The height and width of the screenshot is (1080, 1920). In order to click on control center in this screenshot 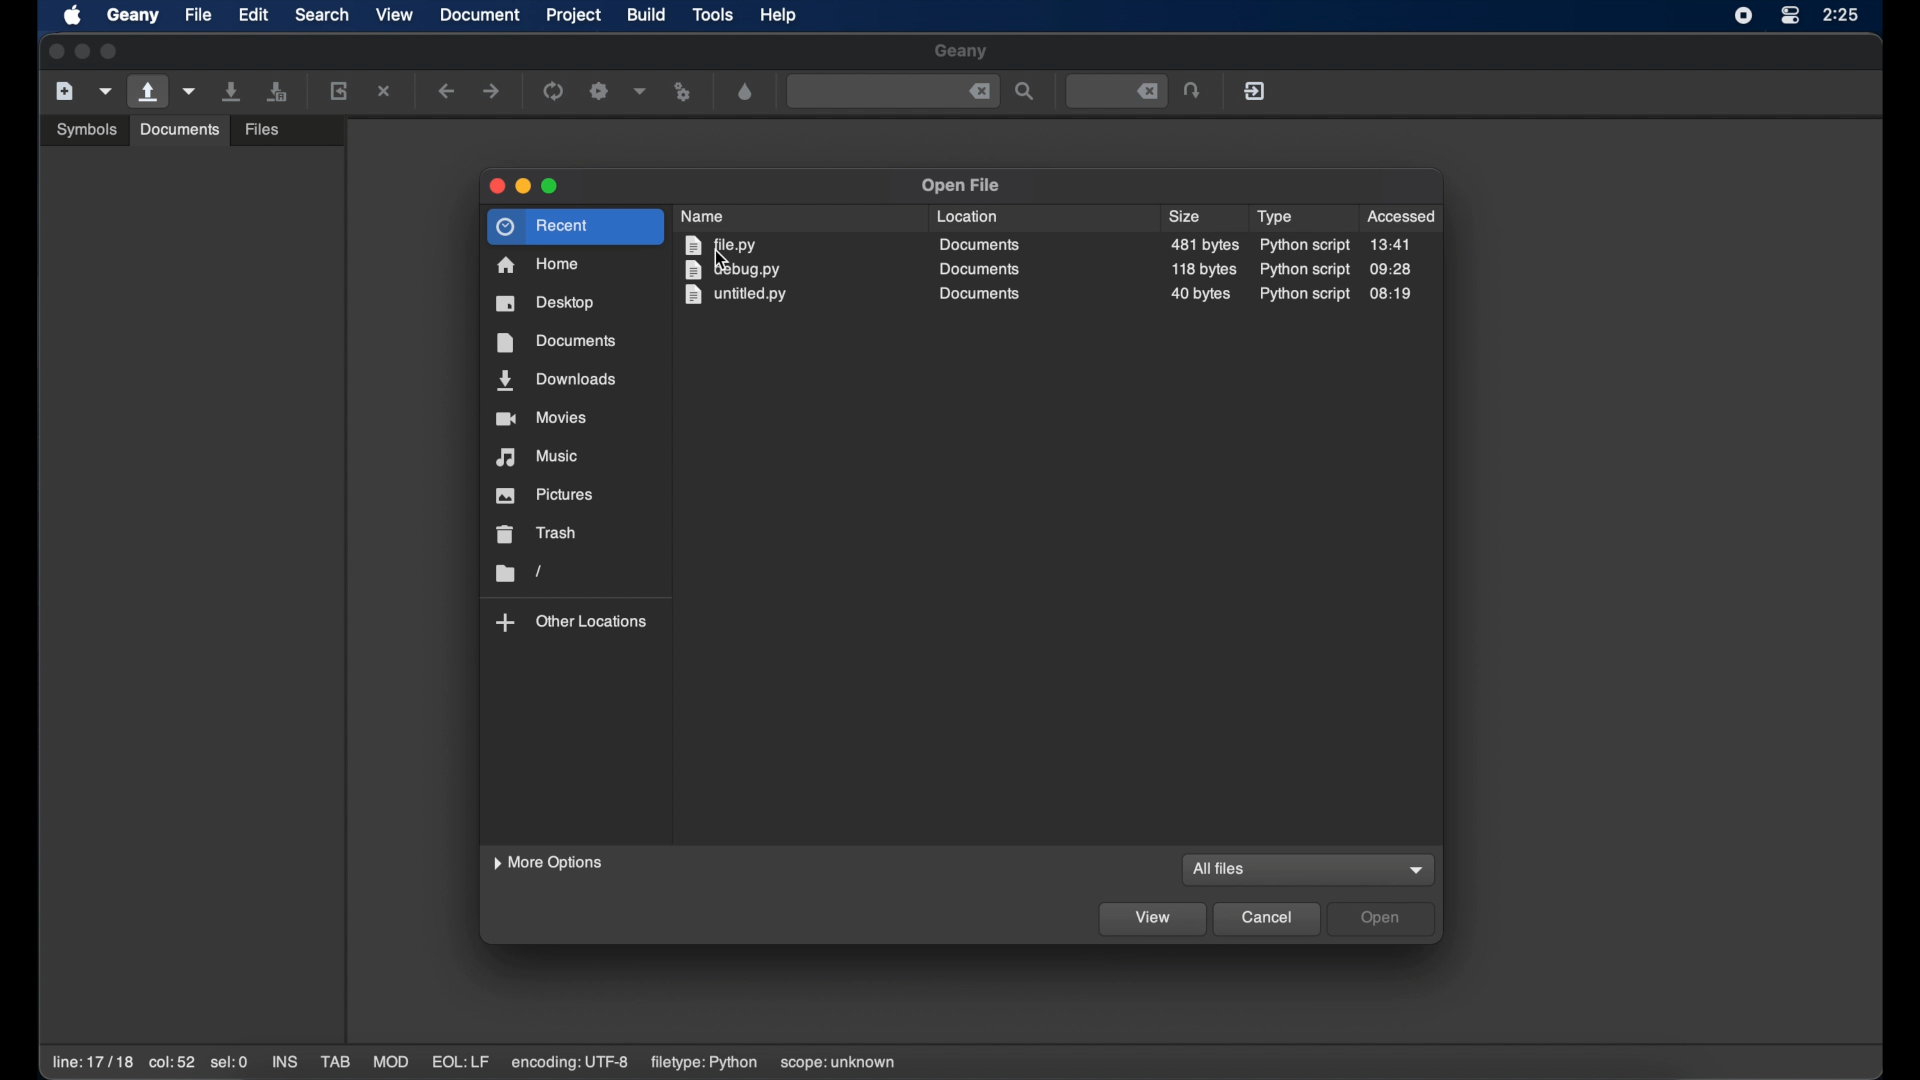, I will do `click(1790, 15)`.